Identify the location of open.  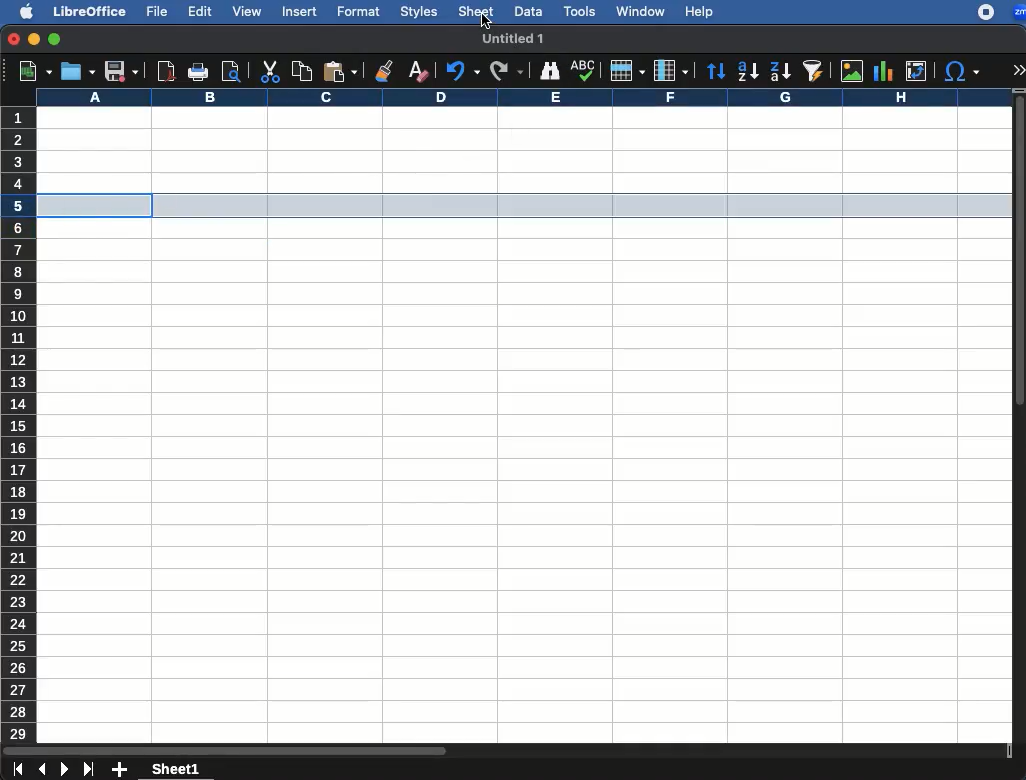
(77, 71).